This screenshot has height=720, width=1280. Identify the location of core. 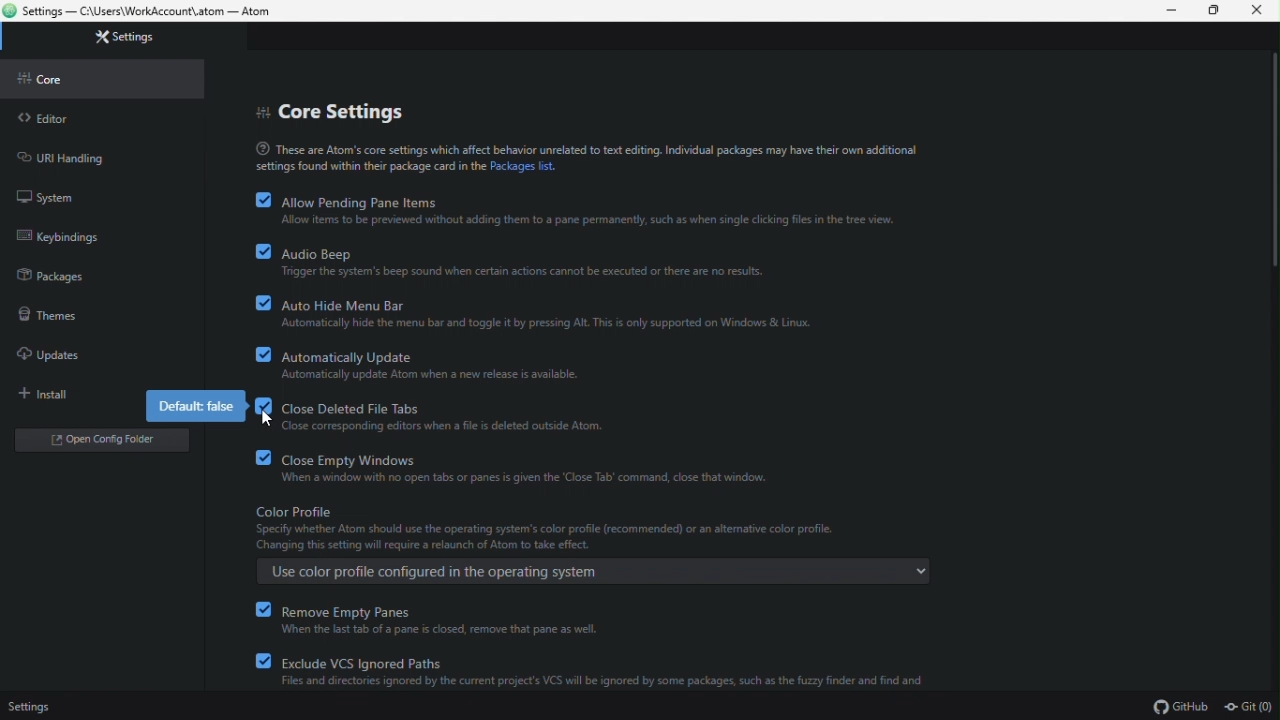
(48, 77).